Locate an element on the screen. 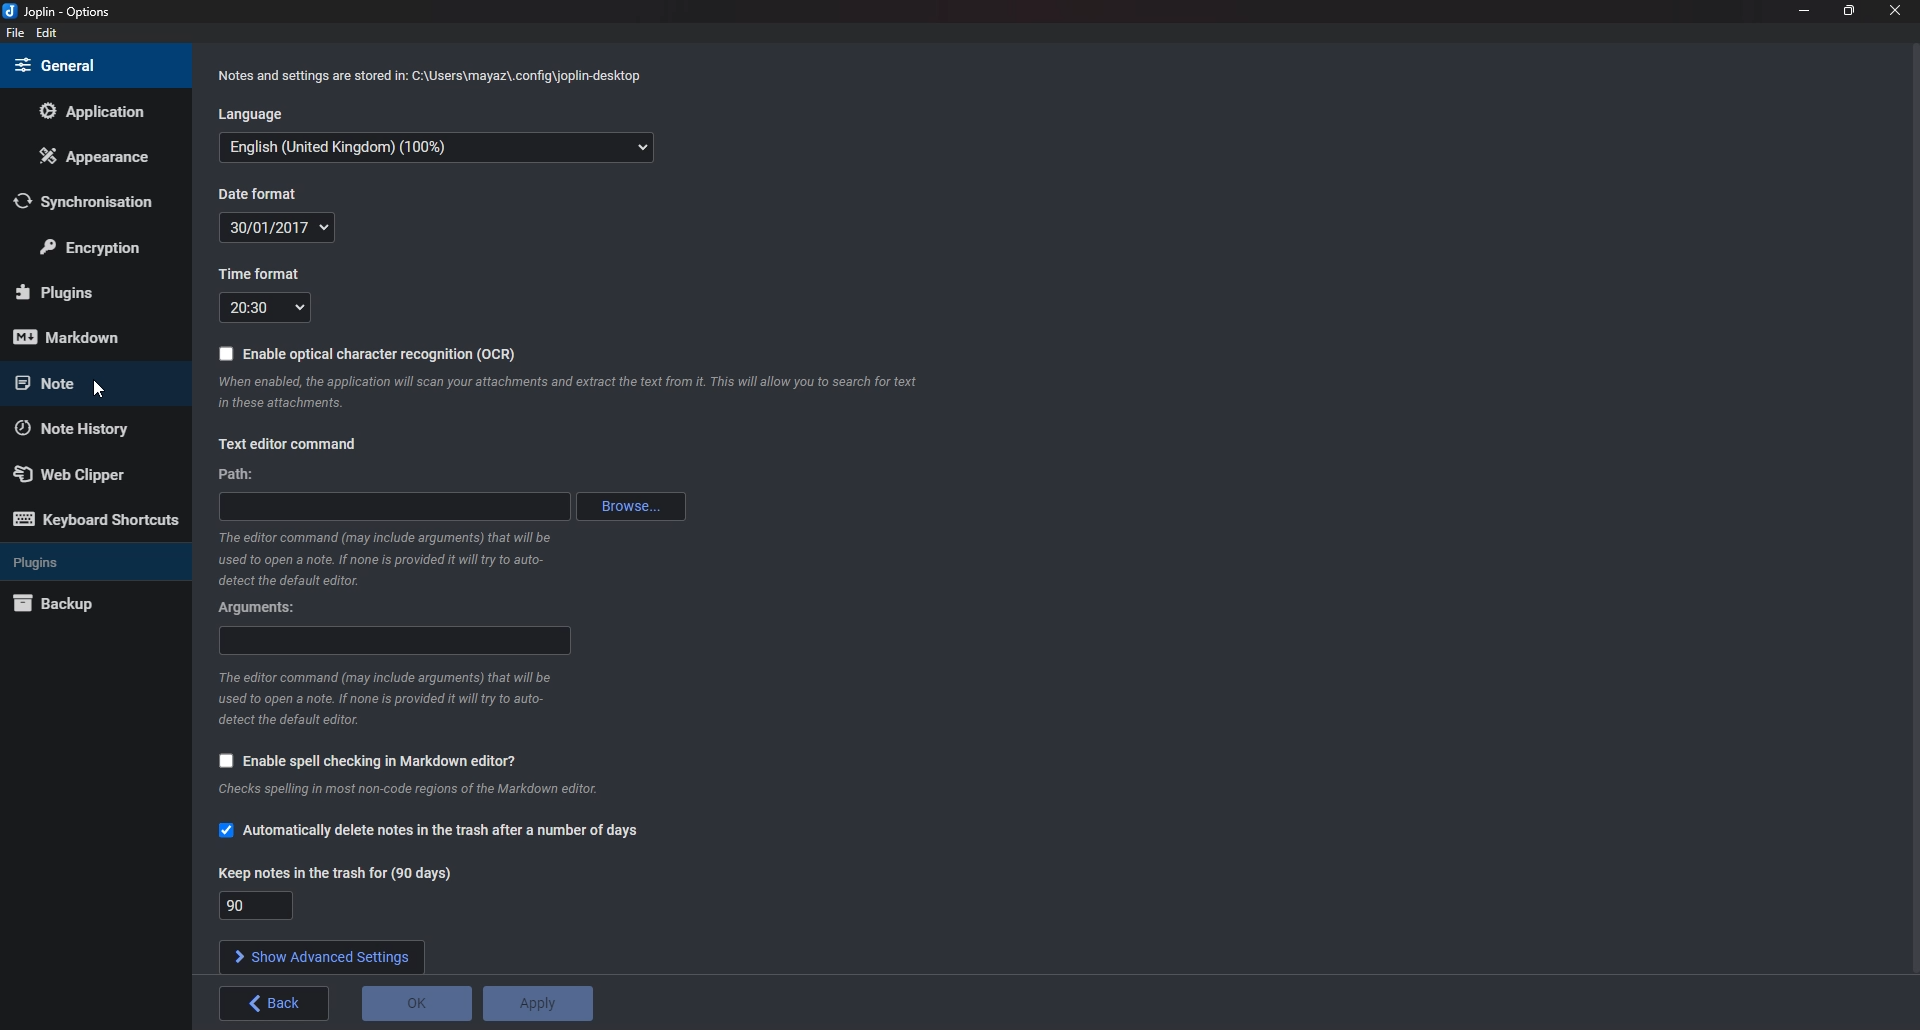 The height and width of the screenshot is (1030, 1920). Back up is located at coordinates (92, 604).